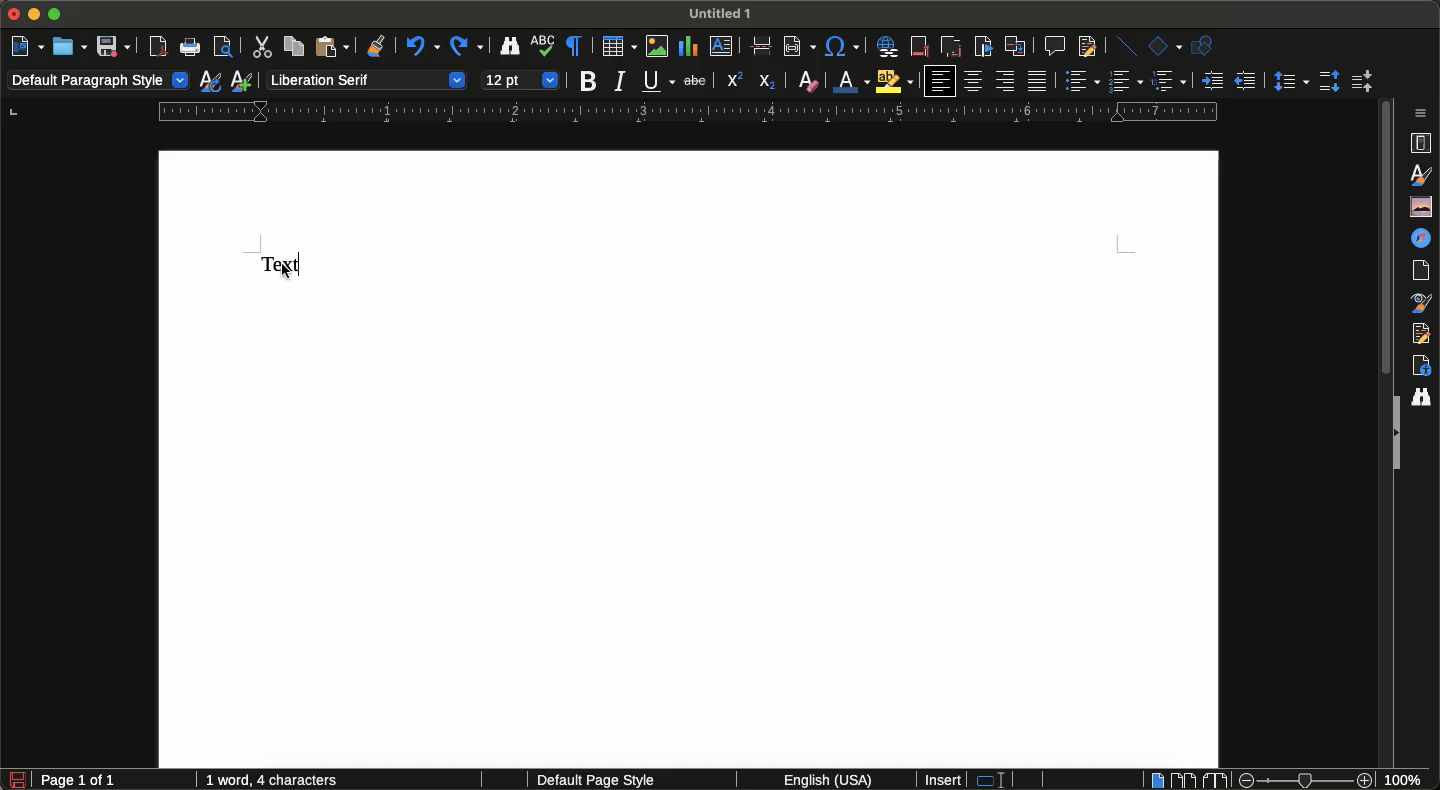  What do you see at coordinates (842, 48) in the screenshot?
I see `Insert special characters` at bounding box center [842, 48].